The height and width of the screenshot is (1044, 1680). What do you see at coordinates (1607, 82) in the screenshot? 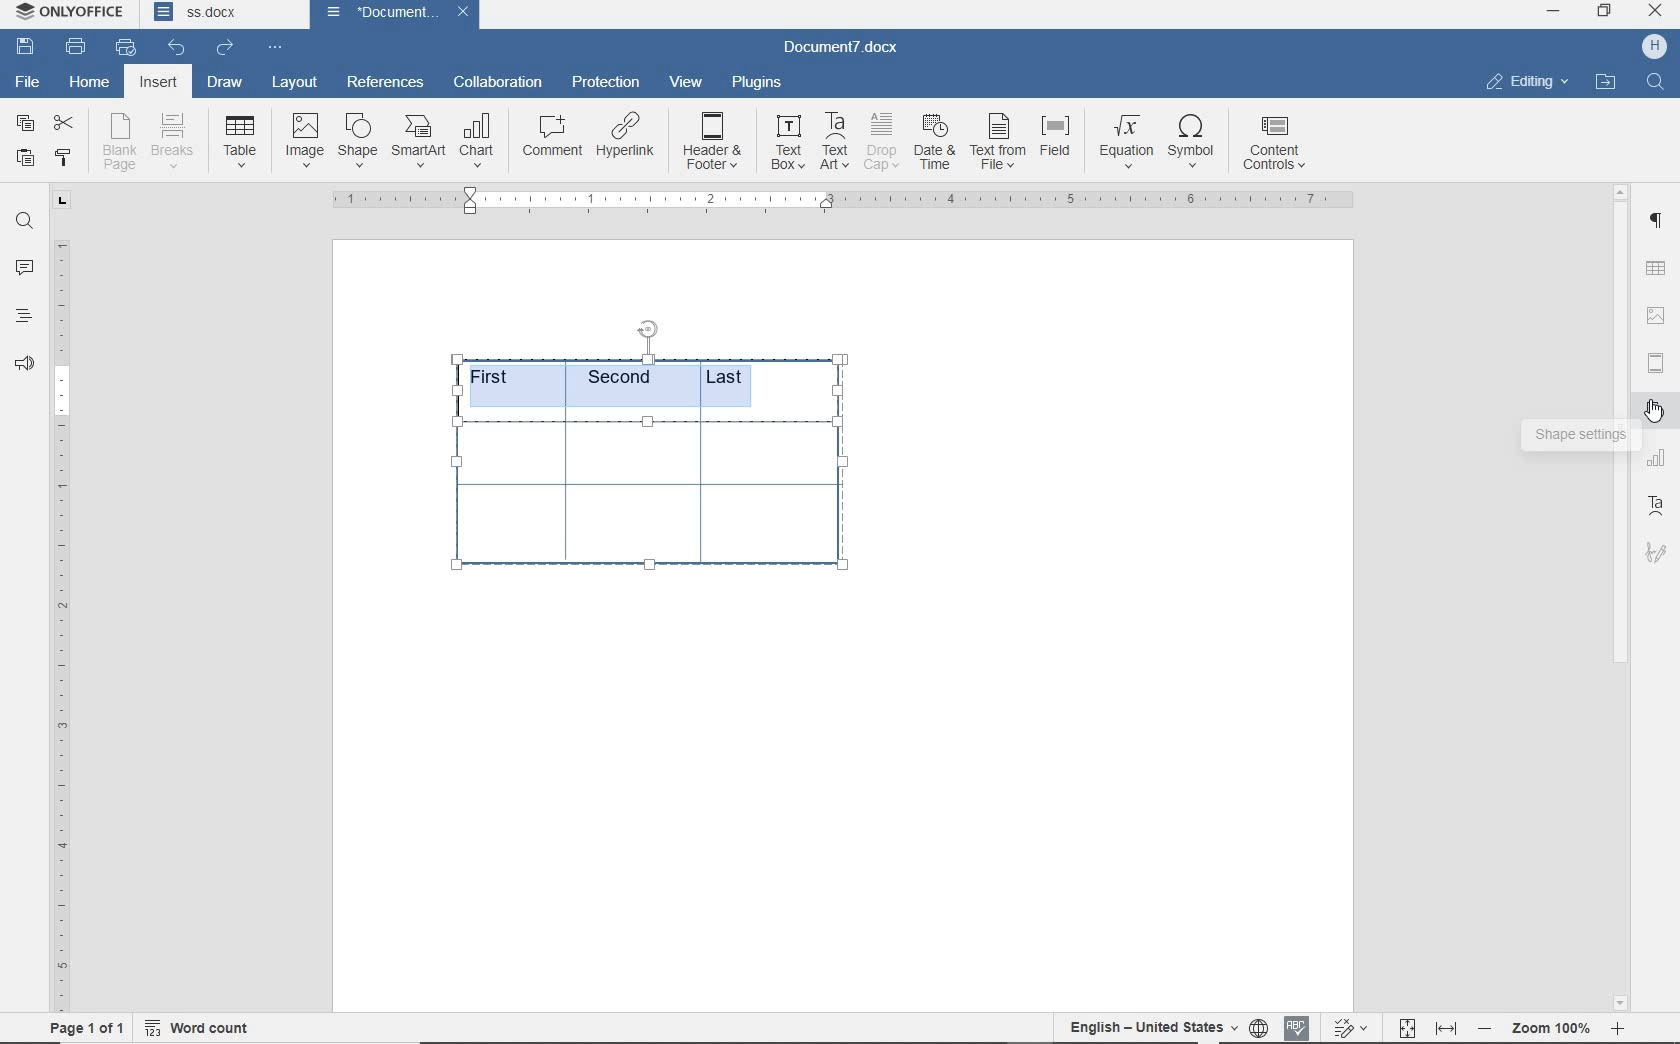
I see `OPEN FILE LOCATION` at bounding box center [1607, 82].